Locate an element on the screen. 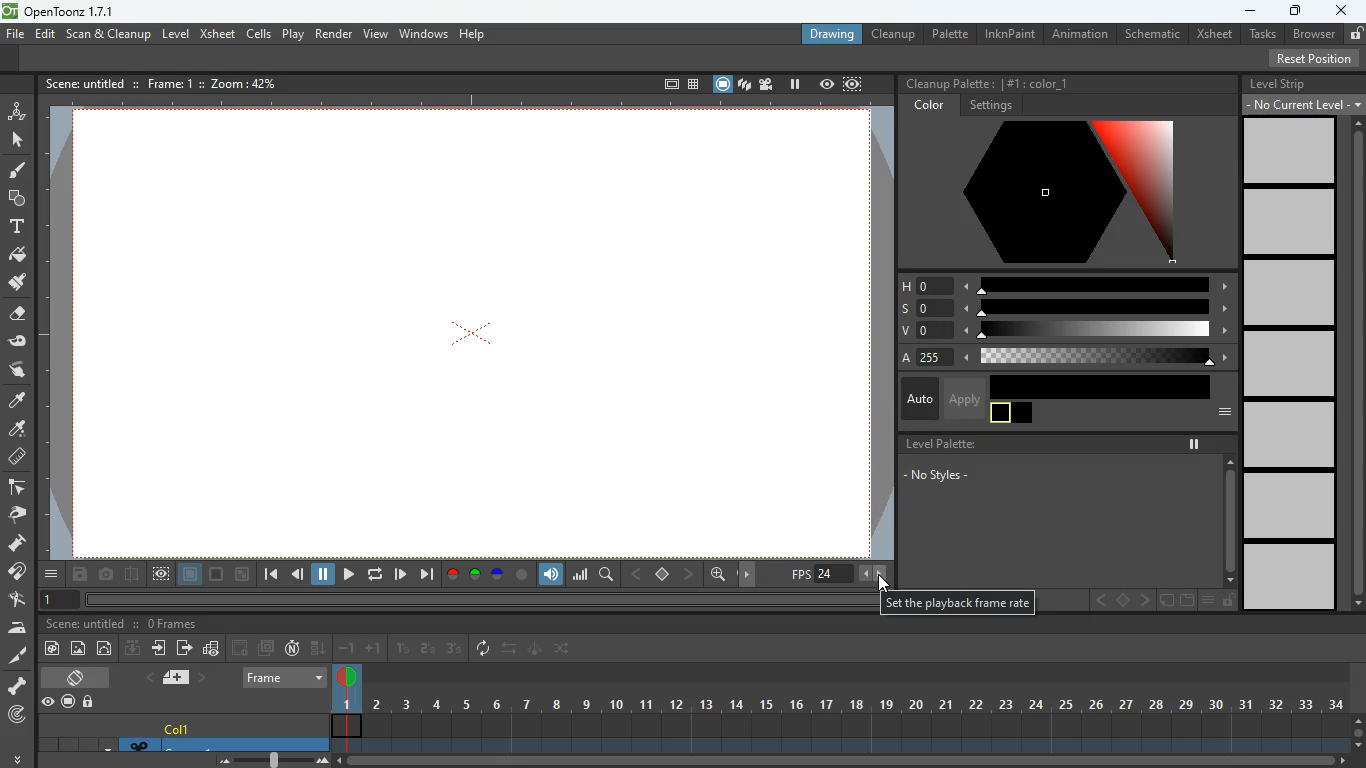 The image size is (1366, 768). red is located at coordinates (454, 574).